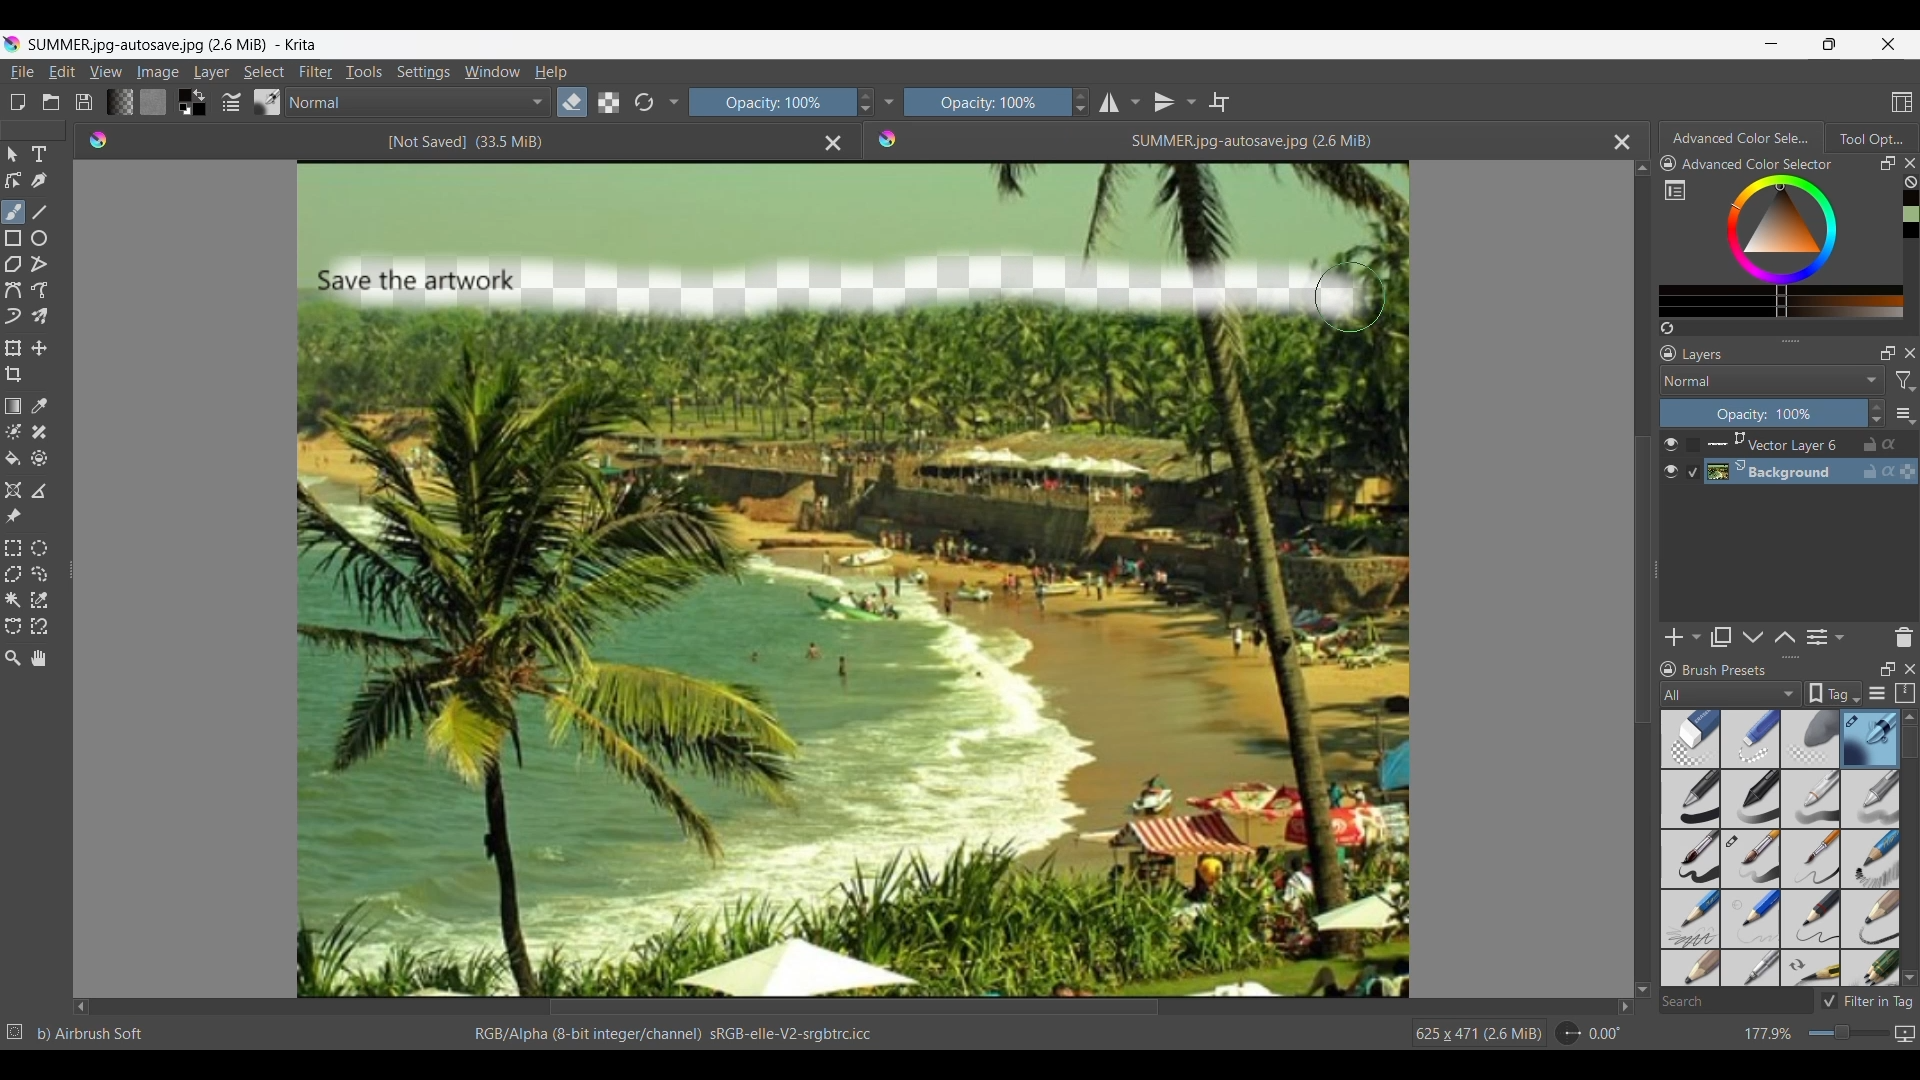 This screenshot has width=1920, height=1080. What do you see at coordinates (1219, 102) in the screenshot?
I see `Wrap around mode` at bounding box center [1219, 102].